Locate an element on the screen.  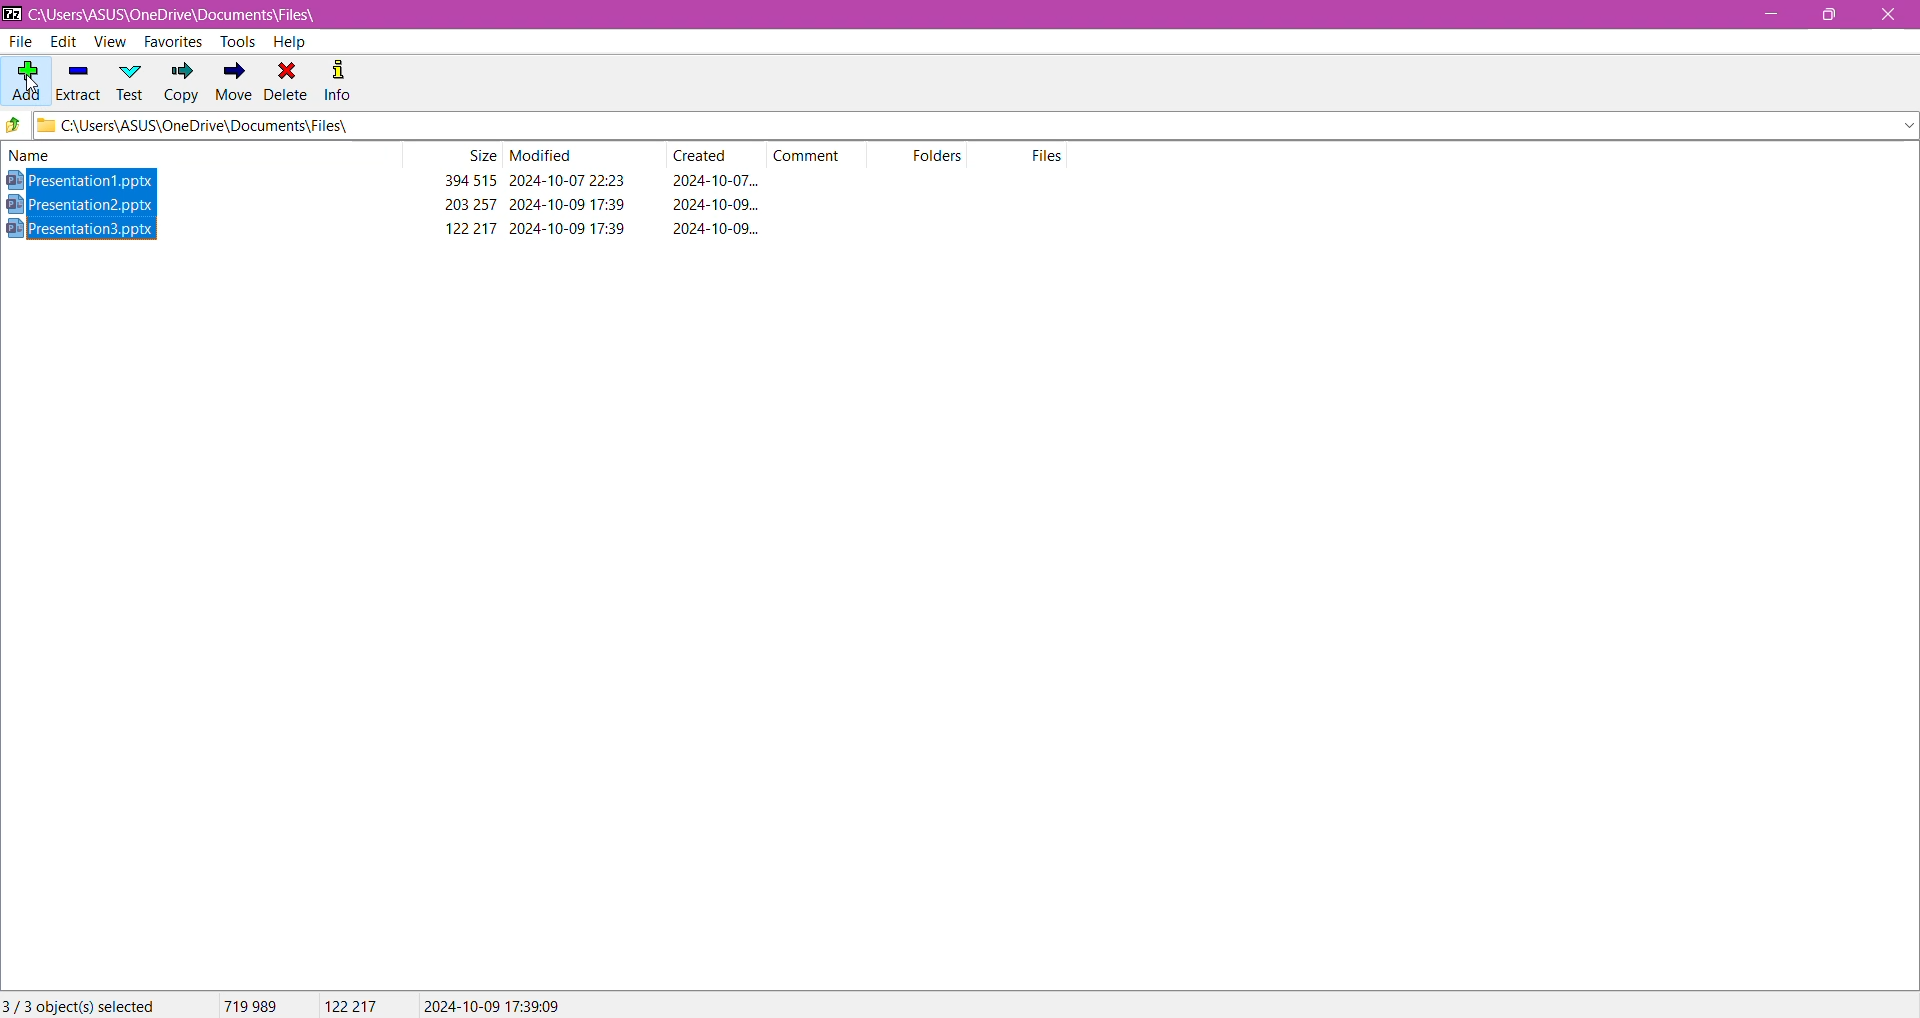
Modified is located at coordinates (543, 156).